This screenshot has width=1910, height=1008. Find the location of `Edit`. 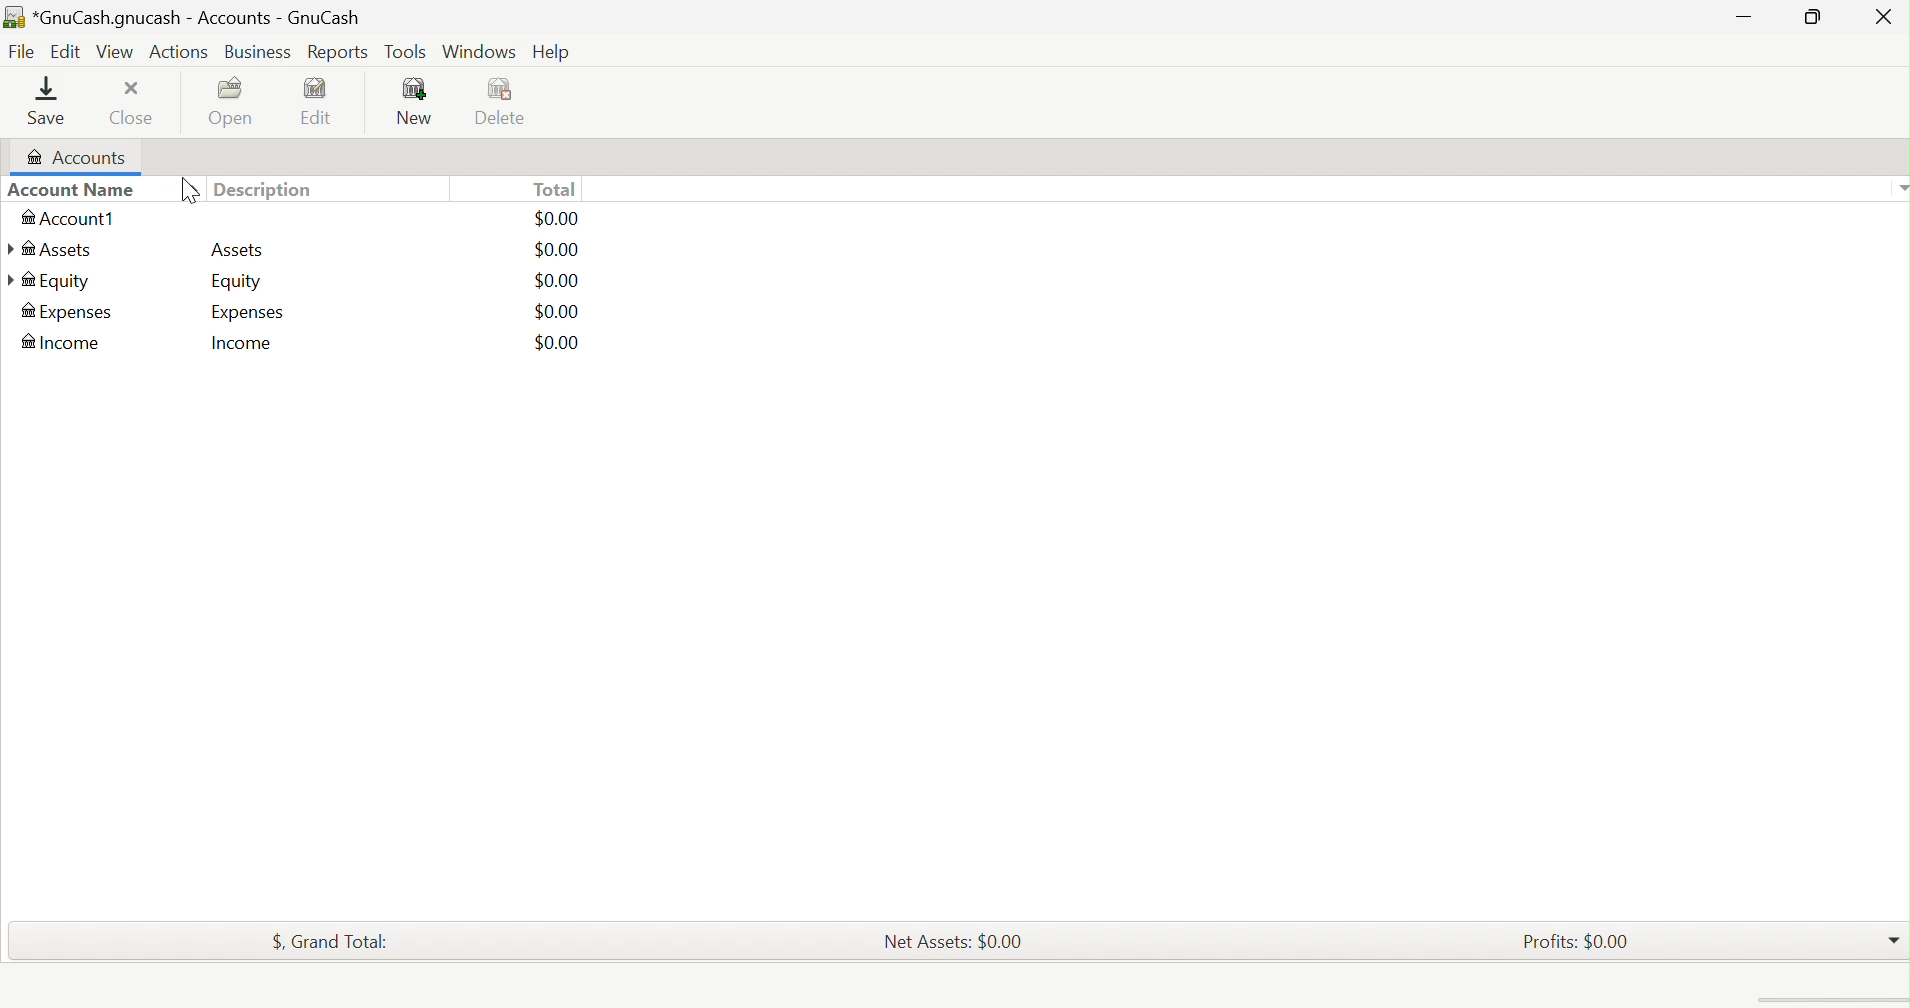

Edit is located at coordinates (63, 50).